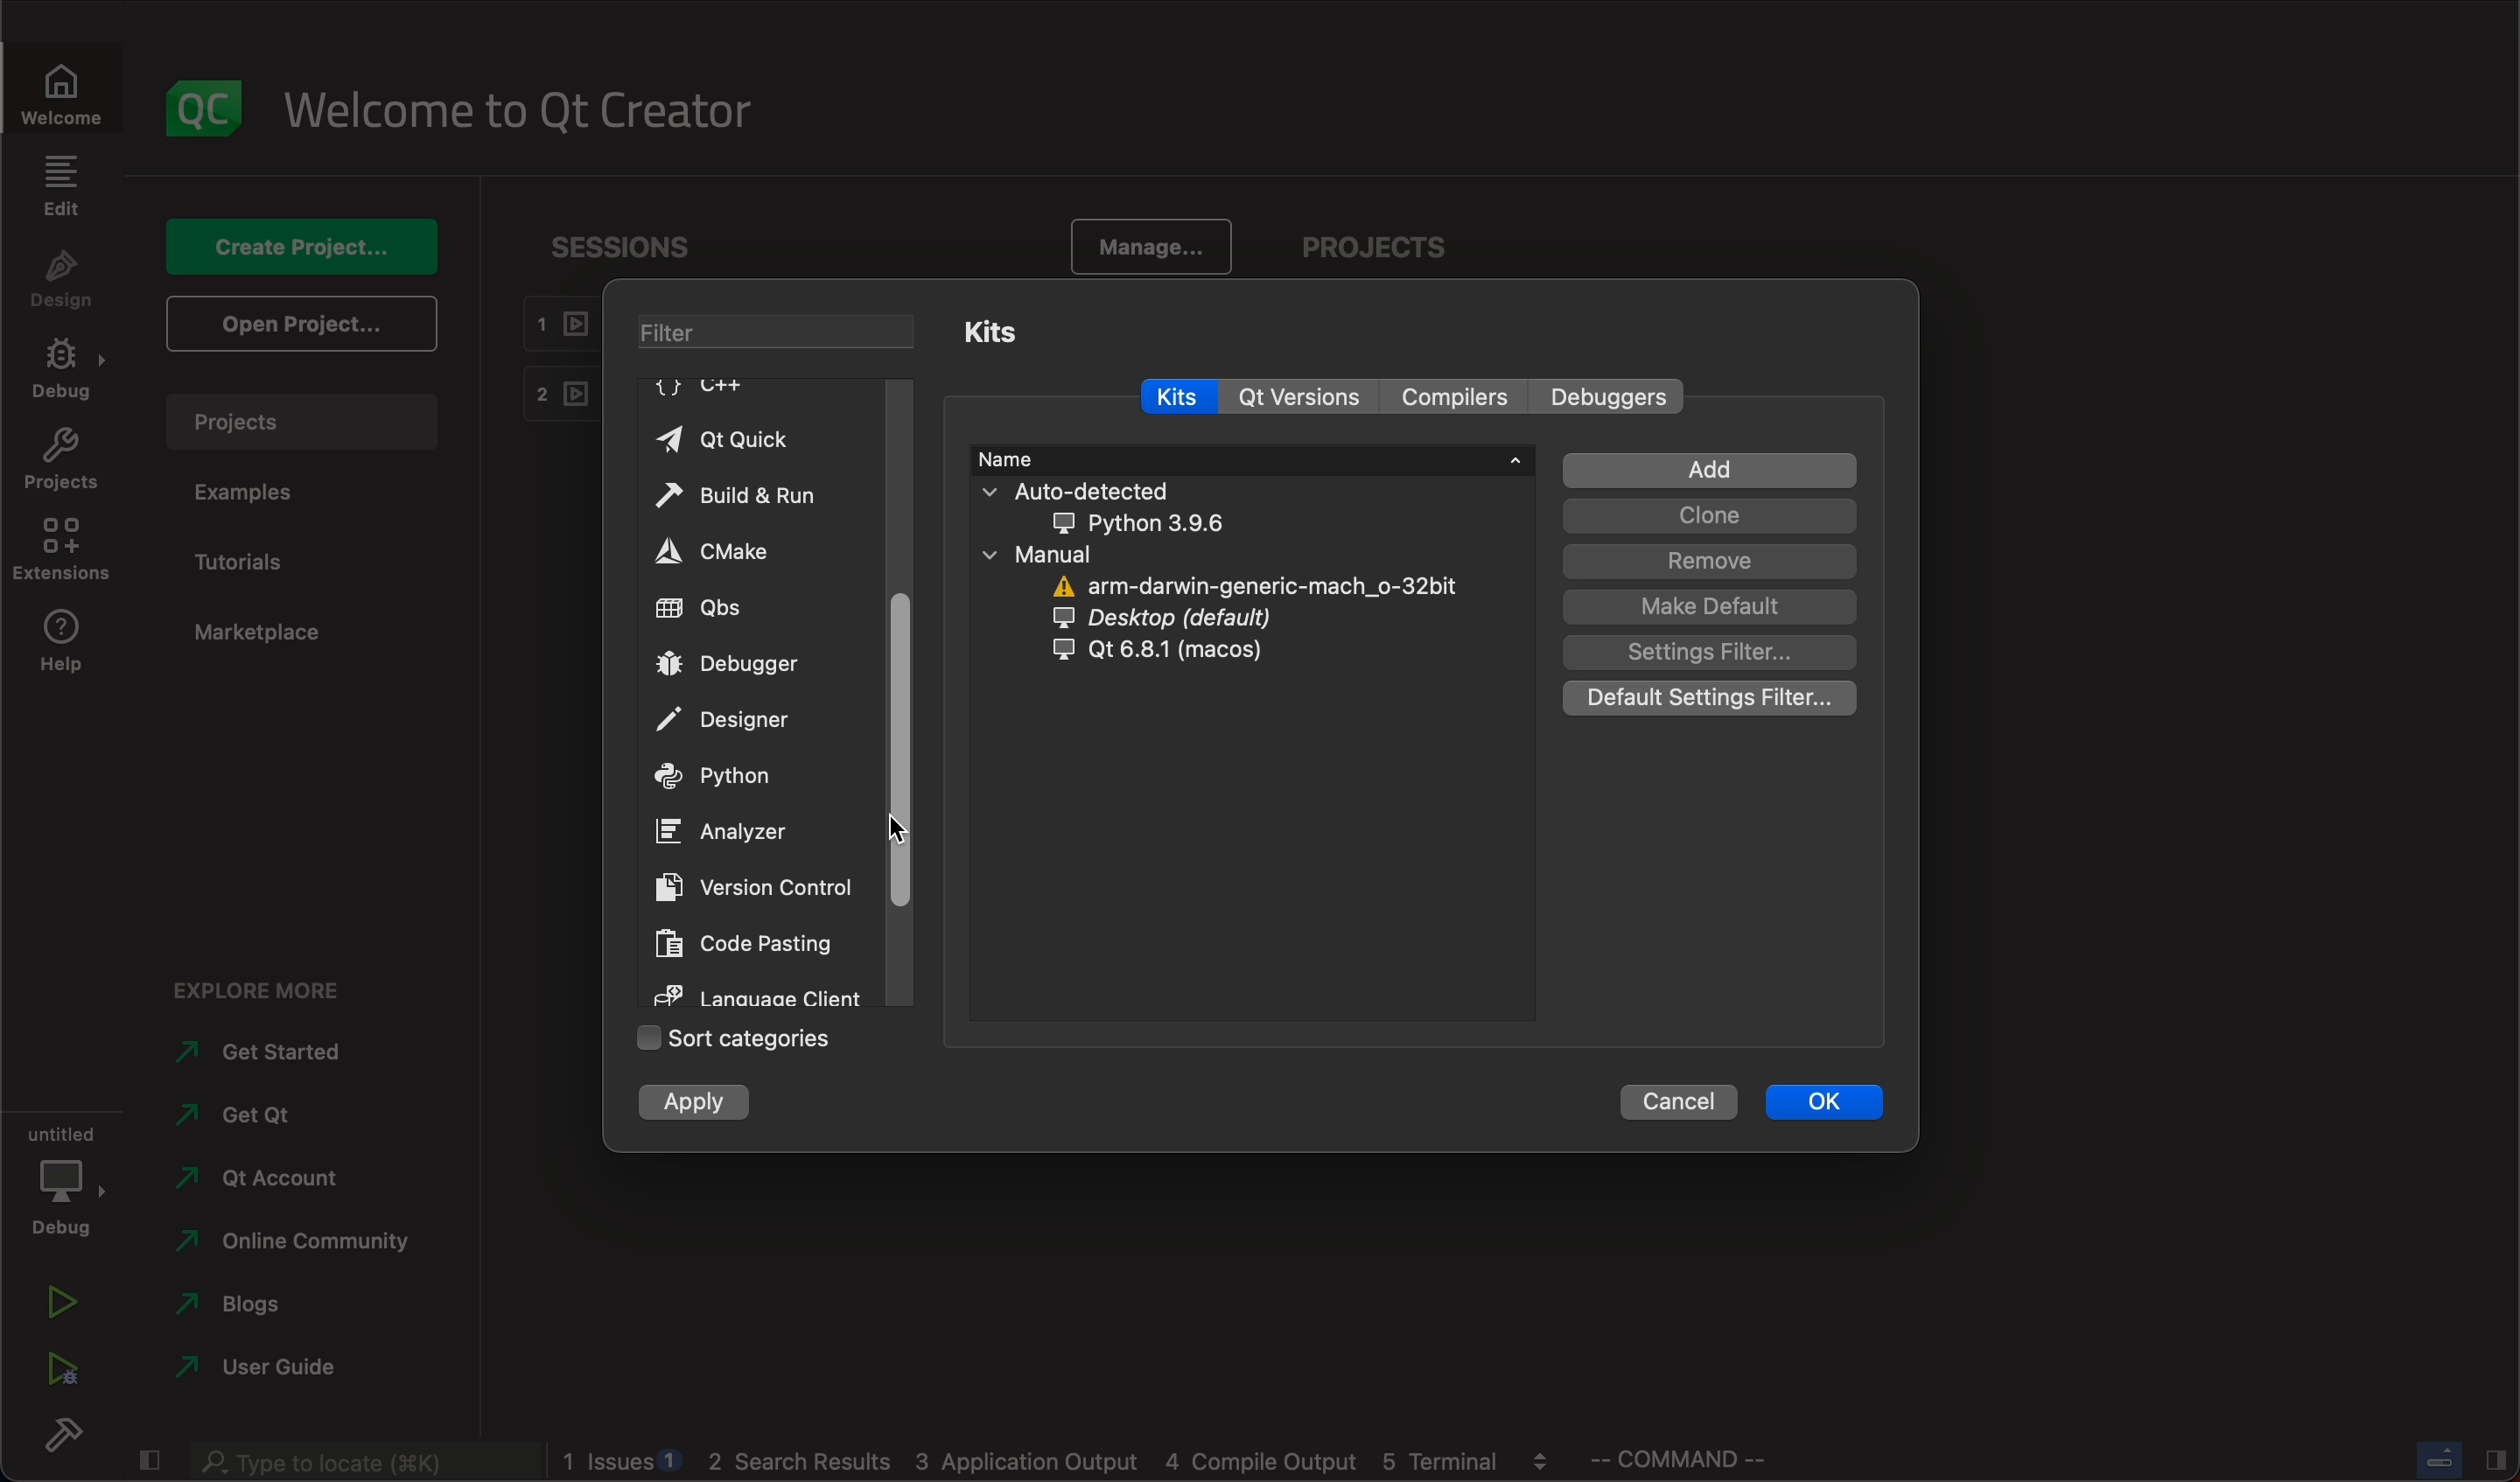 The height and width of the screenshot is (1482, 2520). What do you see at coordinates (246, 564) in the screenshot?
I see `tutorials` at bounding box center [246, 564].